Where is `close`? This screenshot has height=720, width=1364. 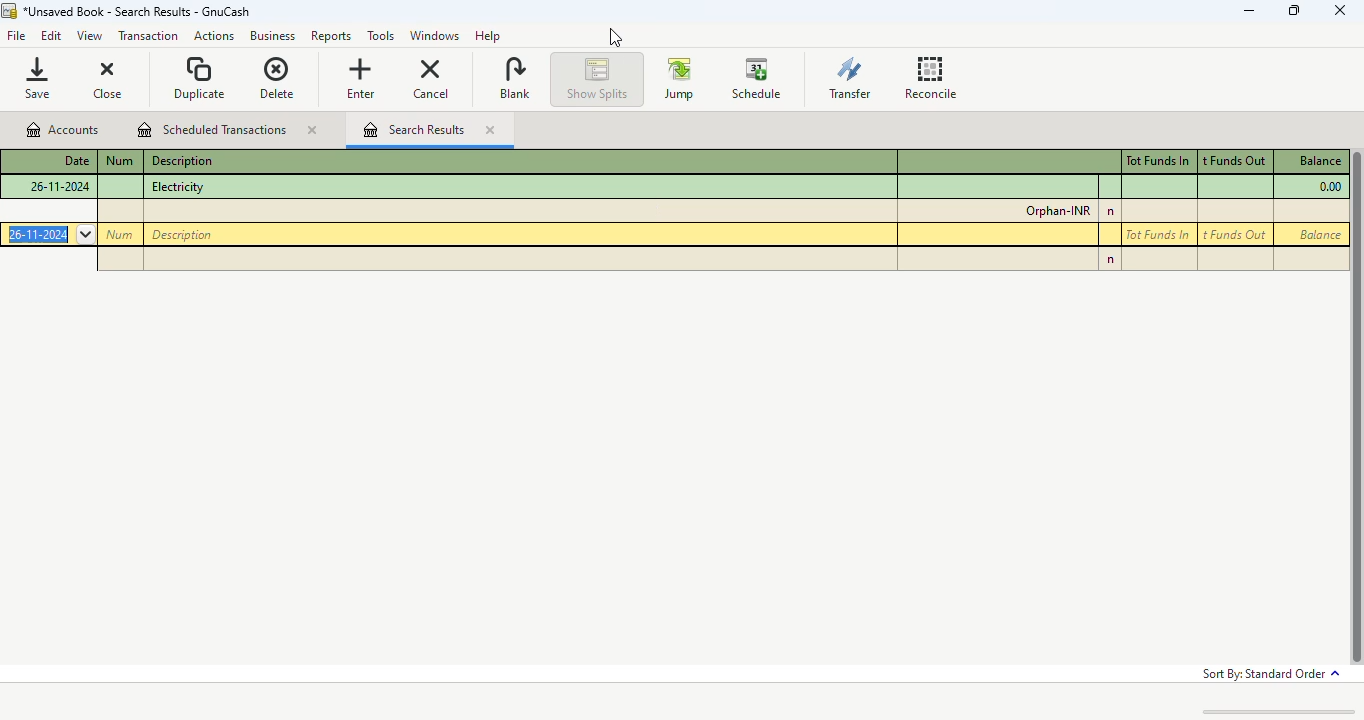
close is located at coordinates (106, 80).